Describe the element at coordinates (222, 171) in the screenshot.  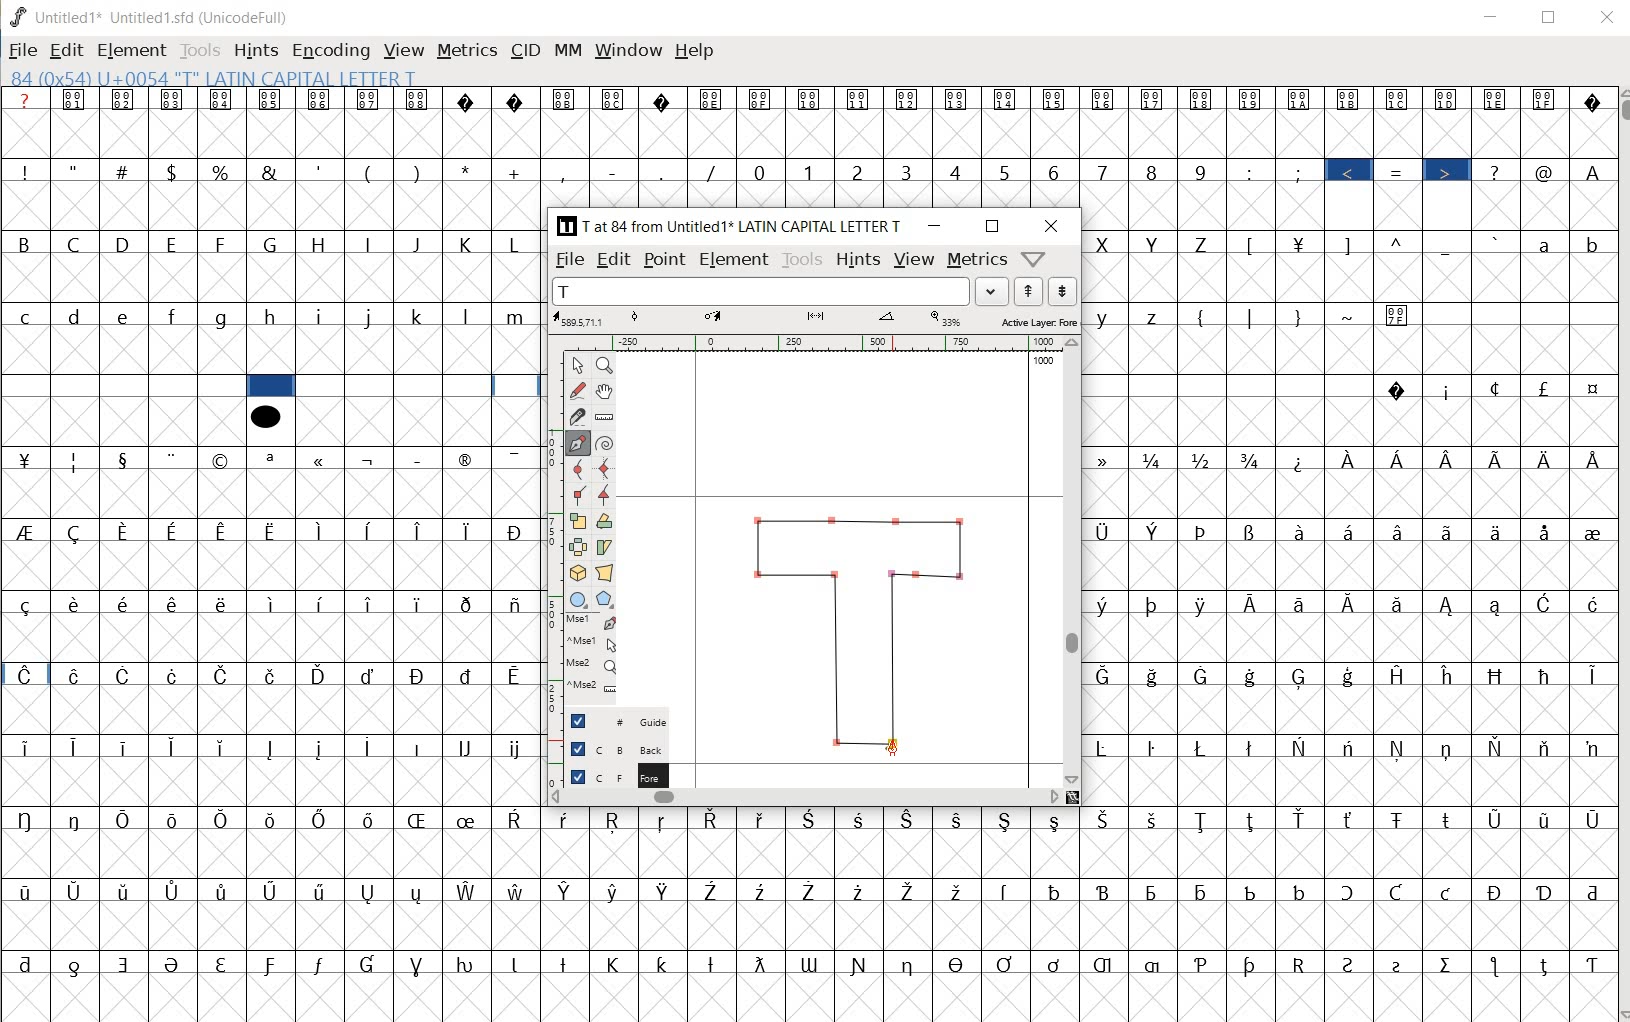
I see `%` at that location.